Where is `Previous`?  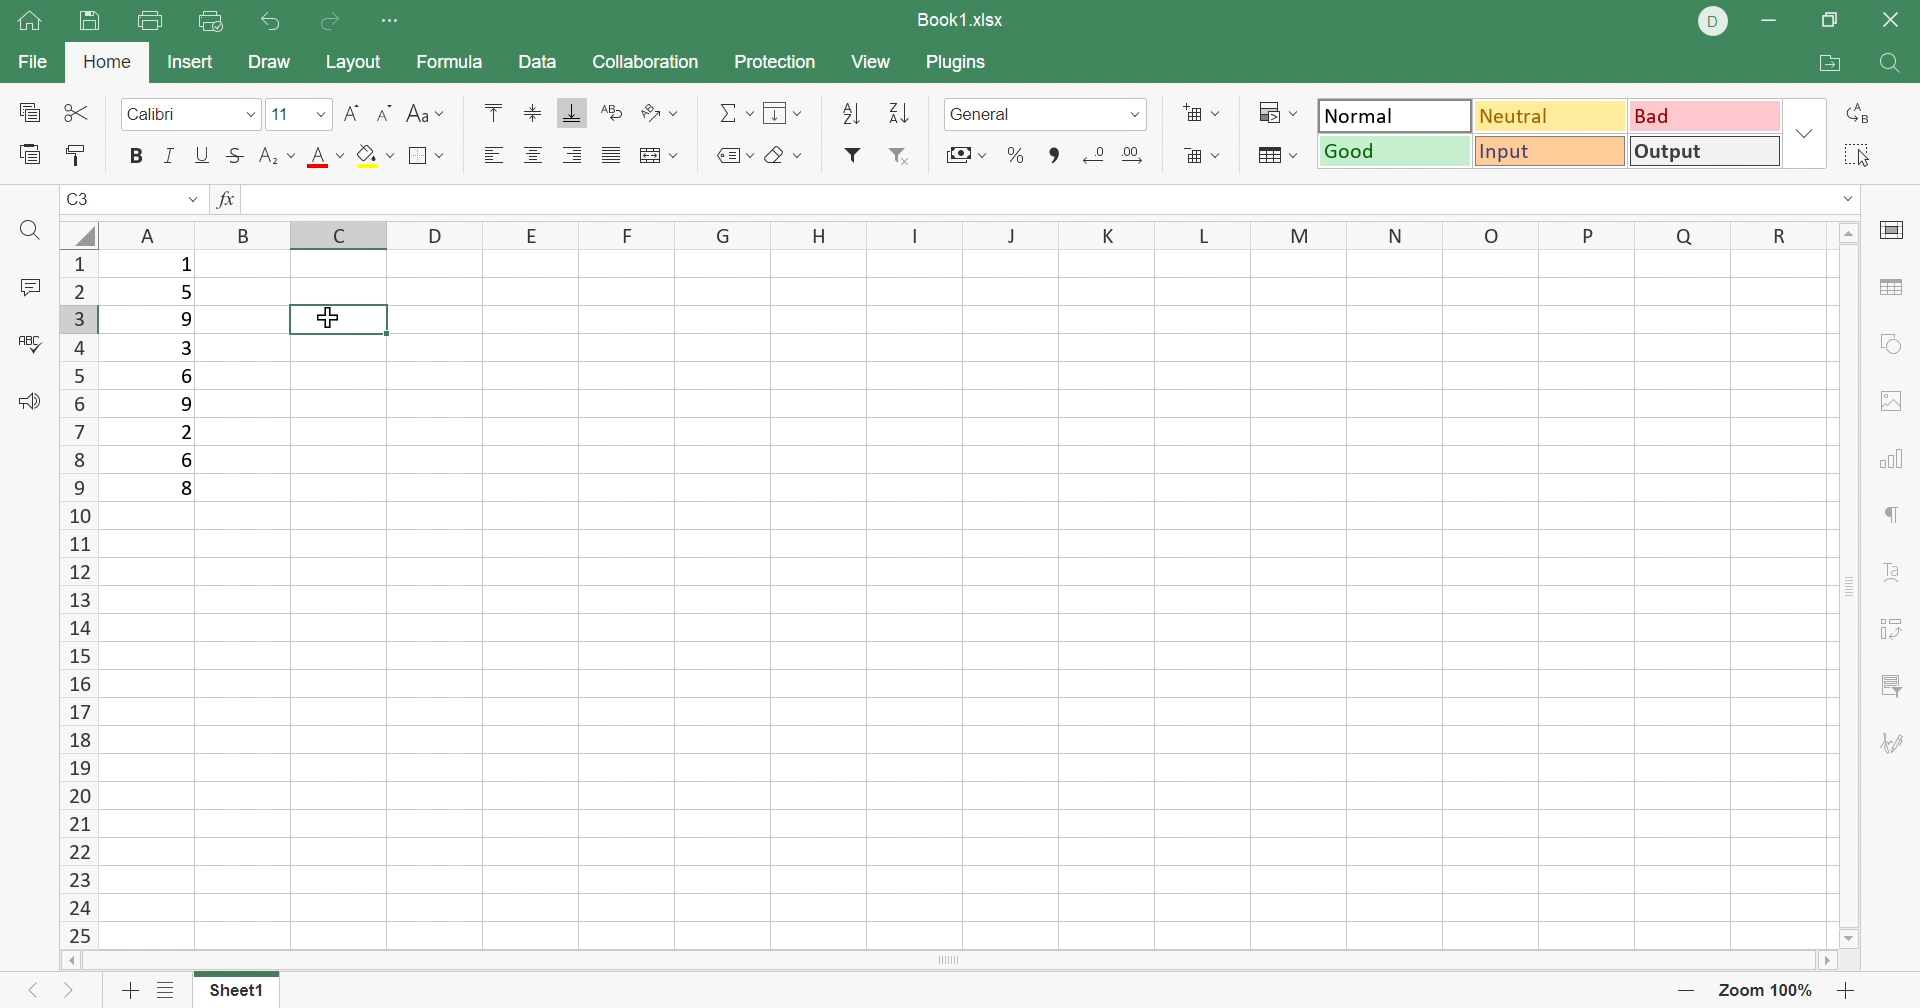 Previous is located at coordinates (35, 993).